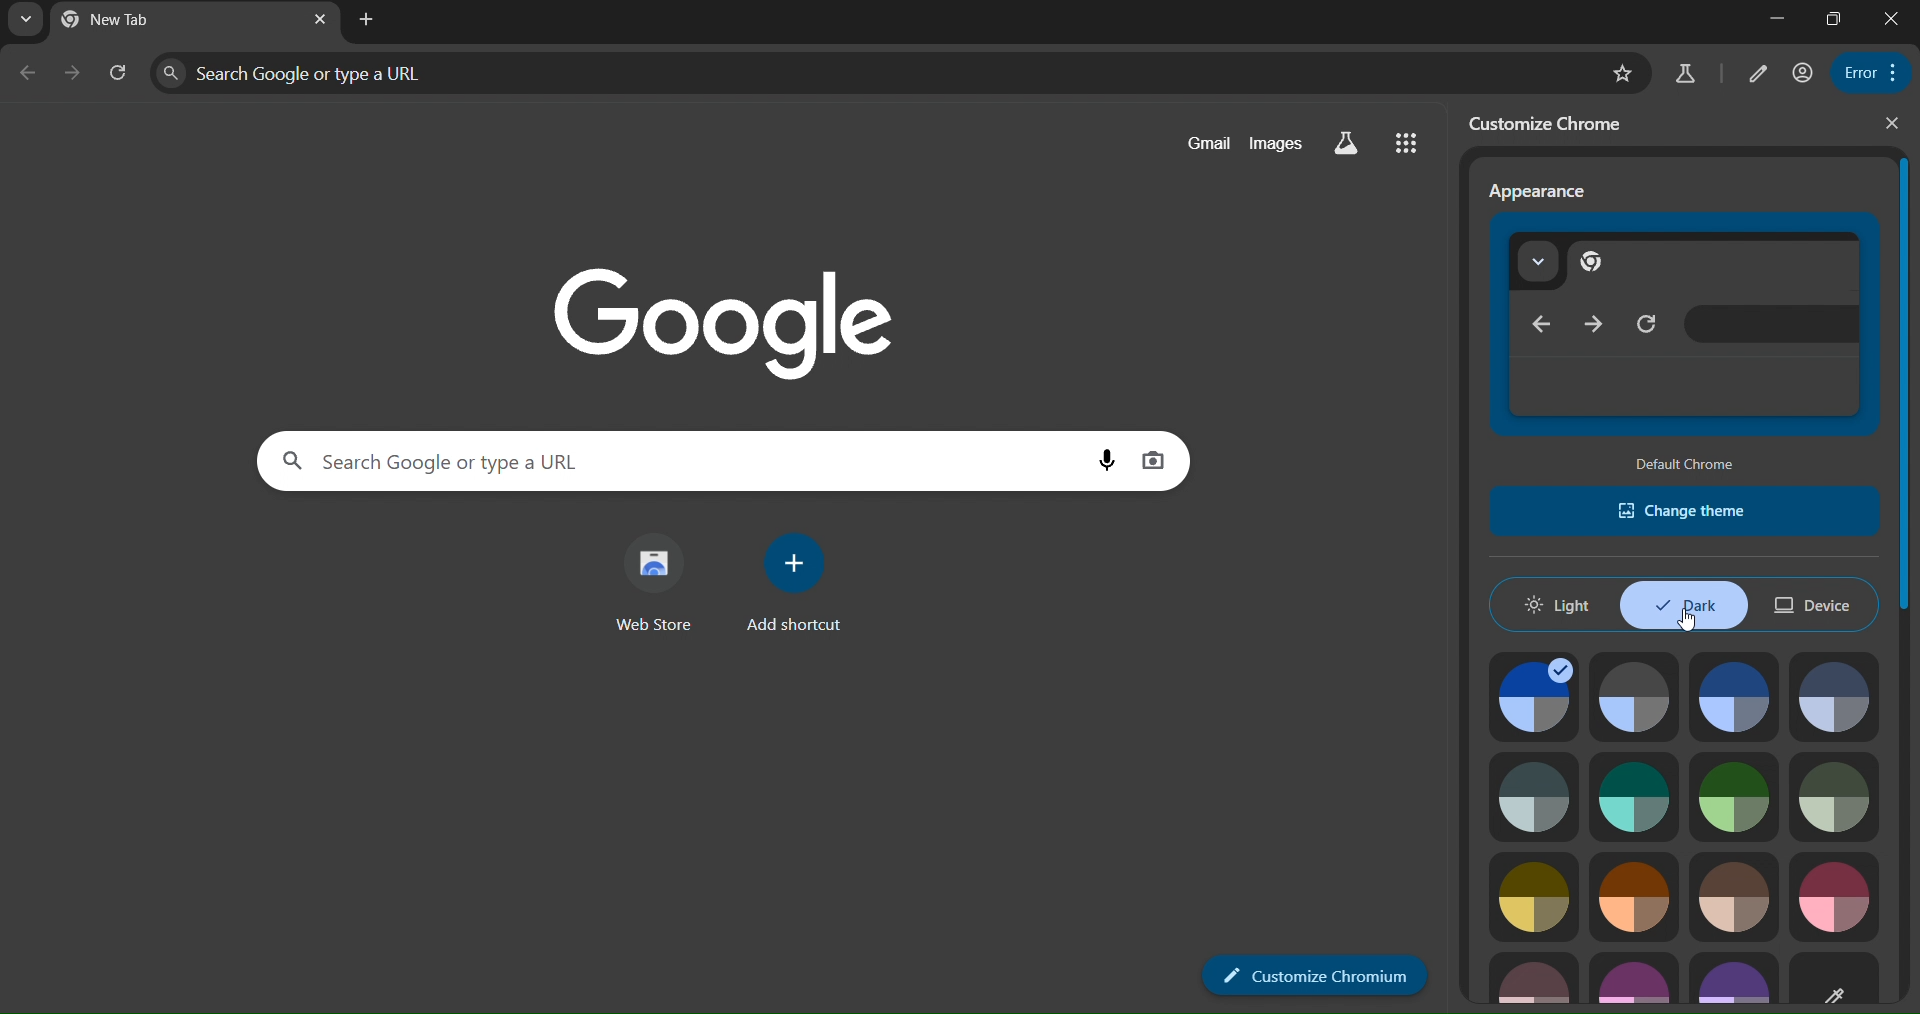  What do you see at coordinates (1685, 606) in the screenshot?
I see `dark` at bounding box center [1685, 606].